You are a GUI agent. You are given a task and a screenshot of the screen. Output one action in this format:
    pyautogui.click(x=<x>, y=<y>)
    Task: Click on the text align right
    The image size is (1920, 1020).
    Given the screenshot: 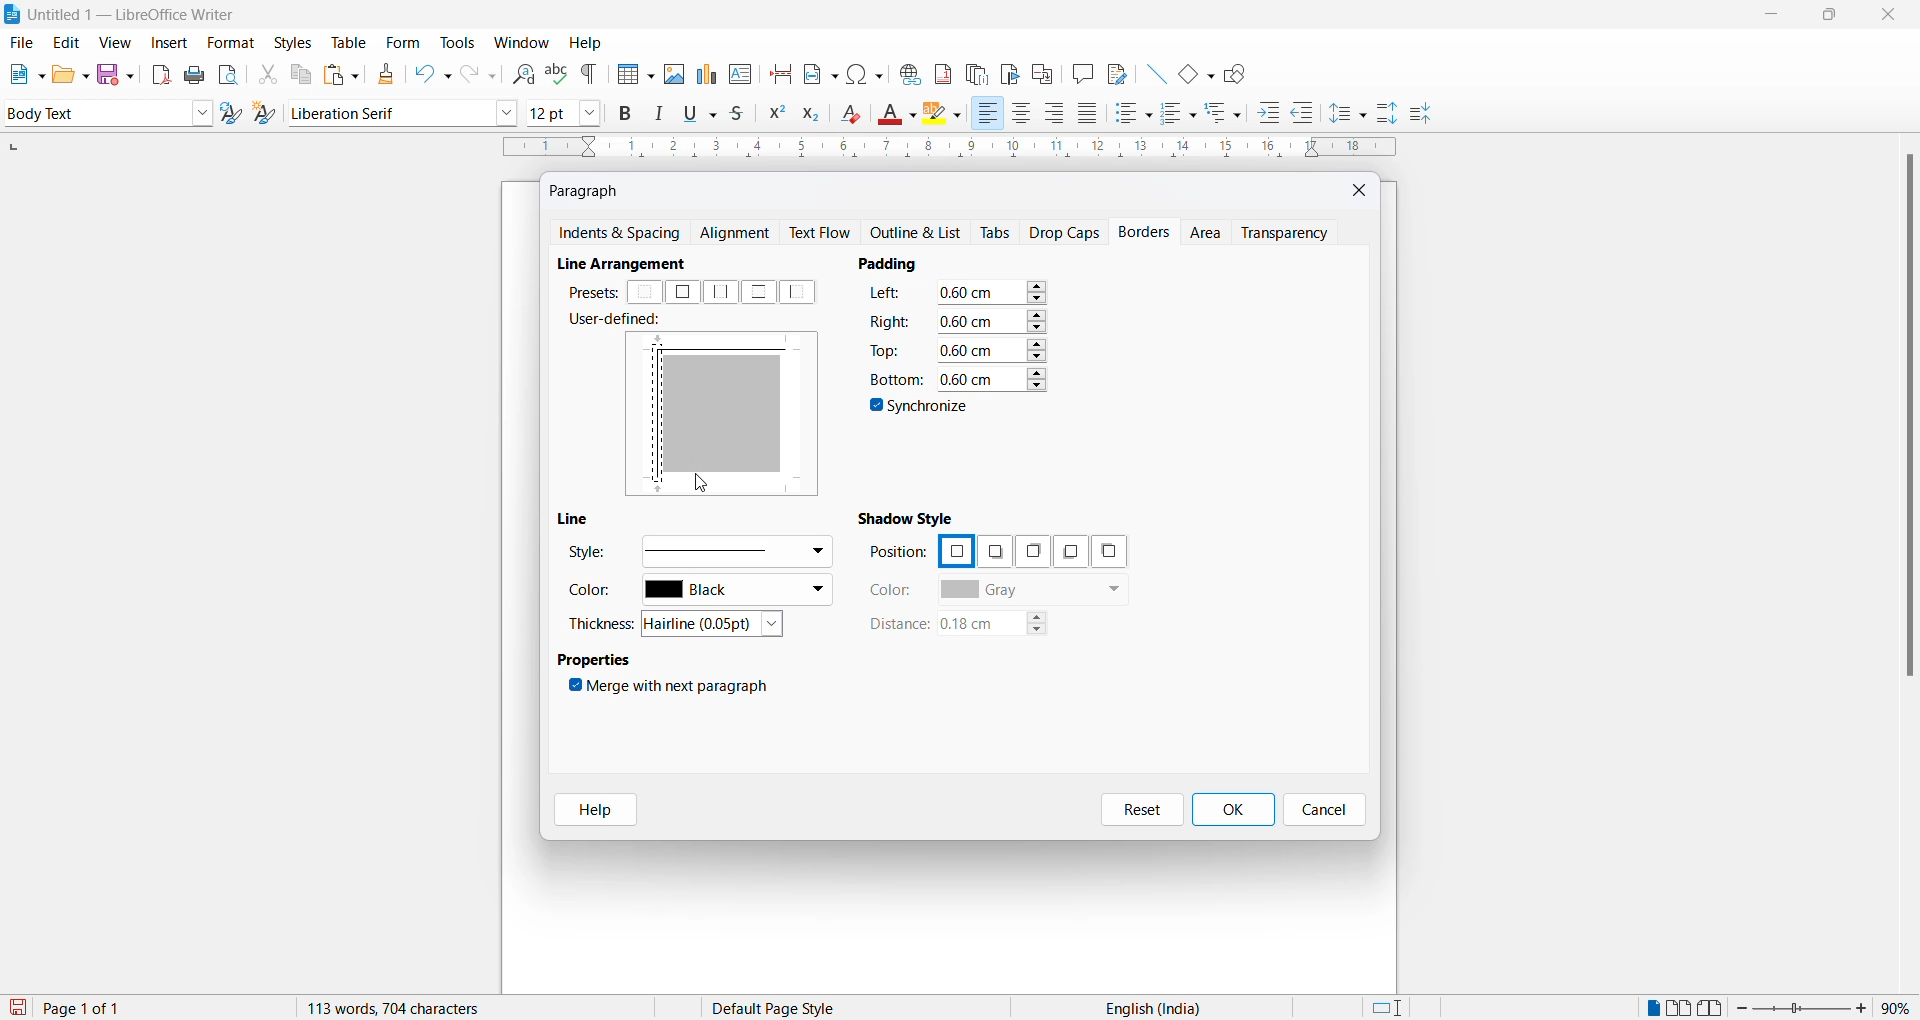 What is the action you would take?
    pyautogui.click(x=987, y=114)
    